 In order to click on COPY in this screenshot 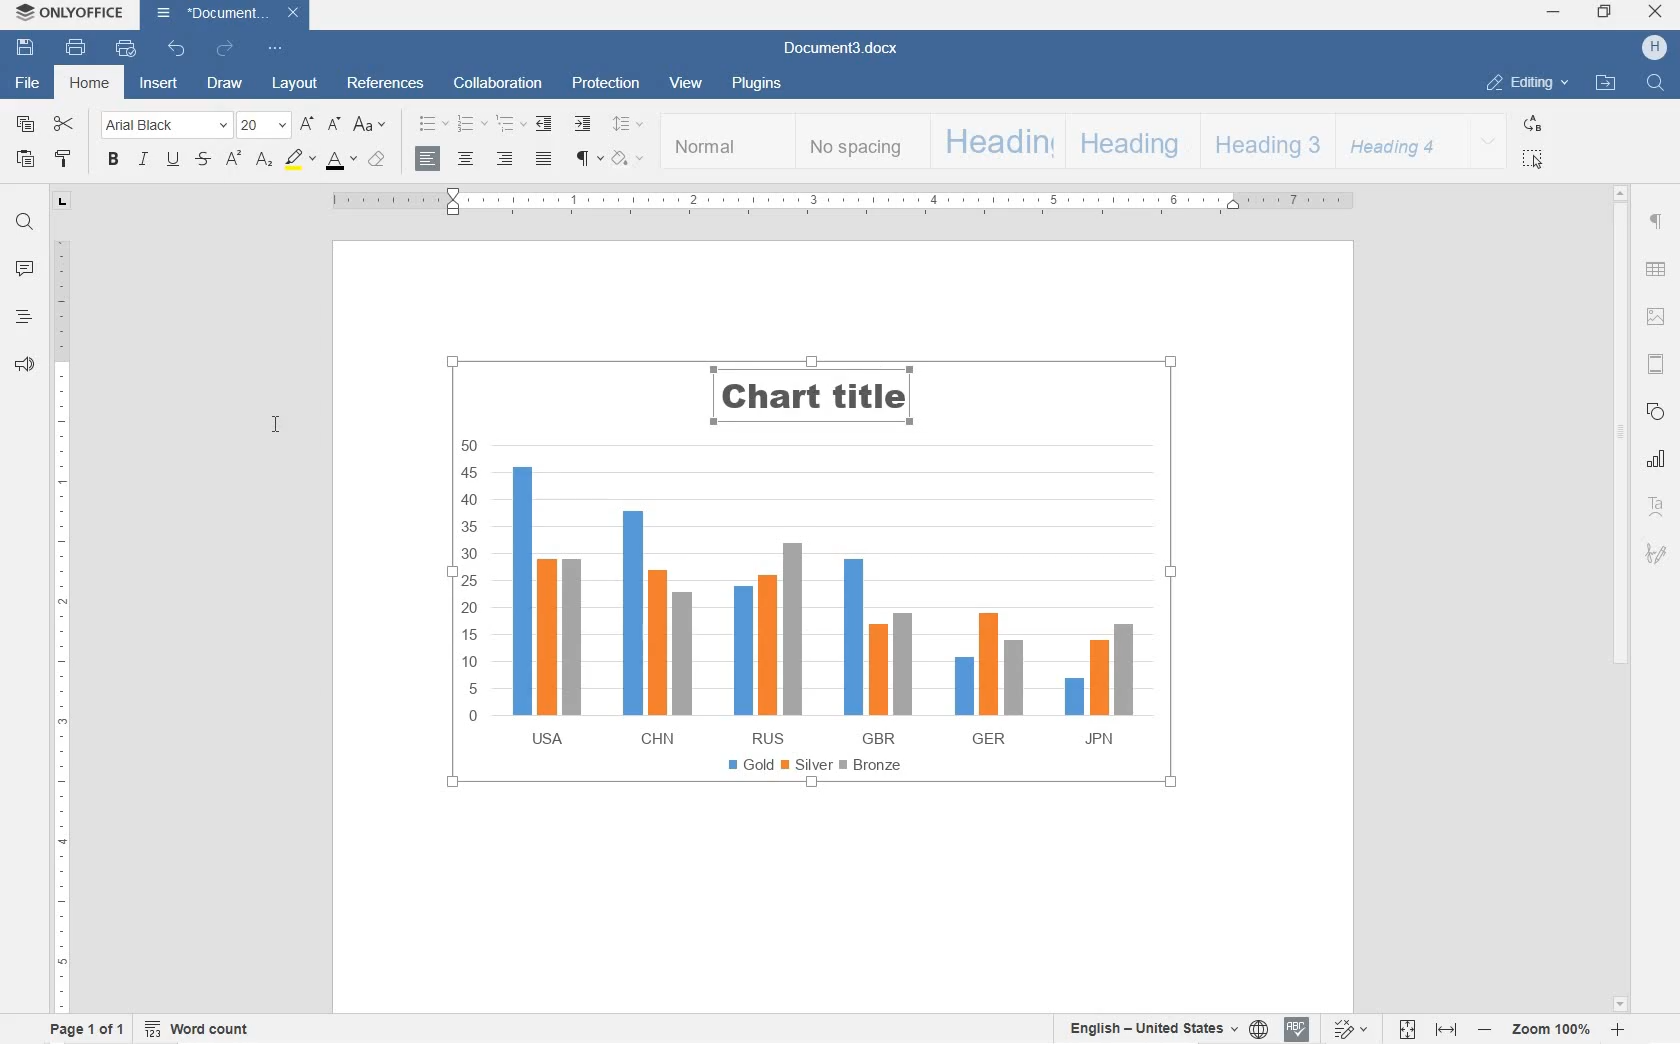, I will do `click(24, 125)`.